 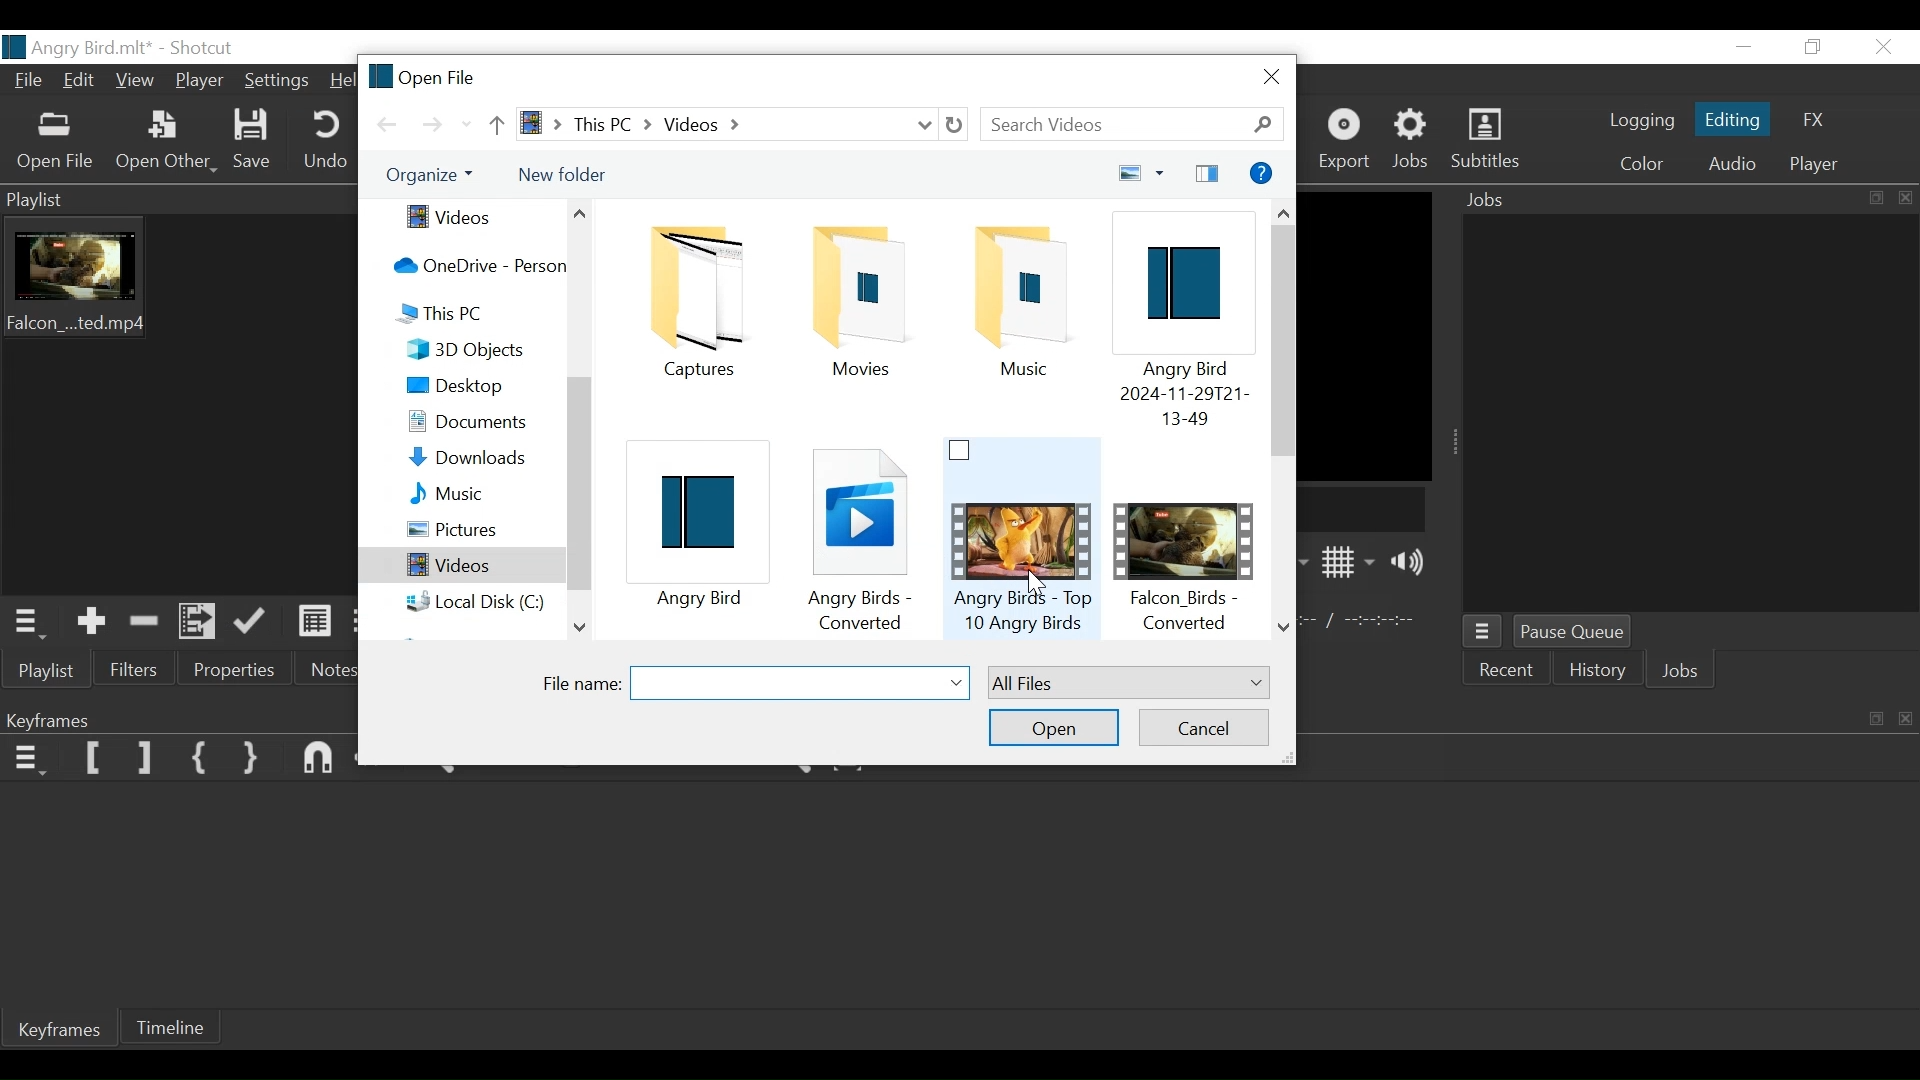 What do you see at coordinates (583, 484) in the screenshot?
I see `Vertical Scroll bar` at bounding box center [583, 484].